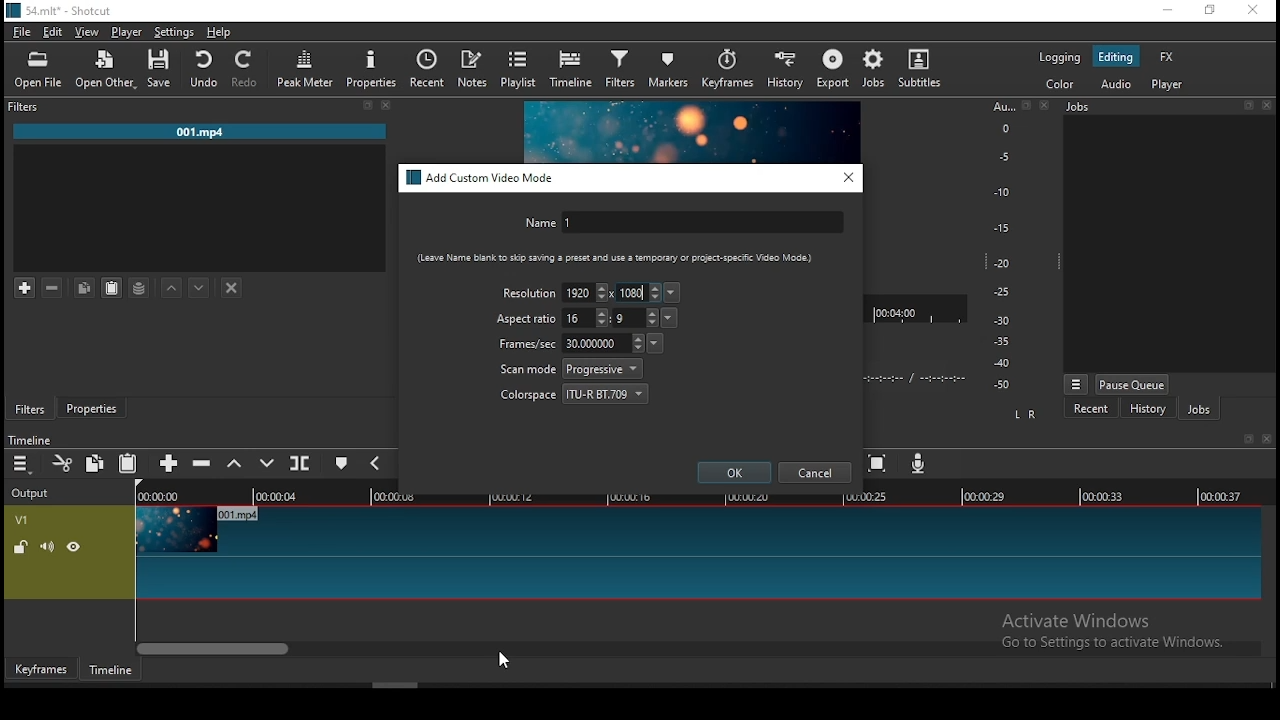  I want to click on jobs, so click(1199, 410).